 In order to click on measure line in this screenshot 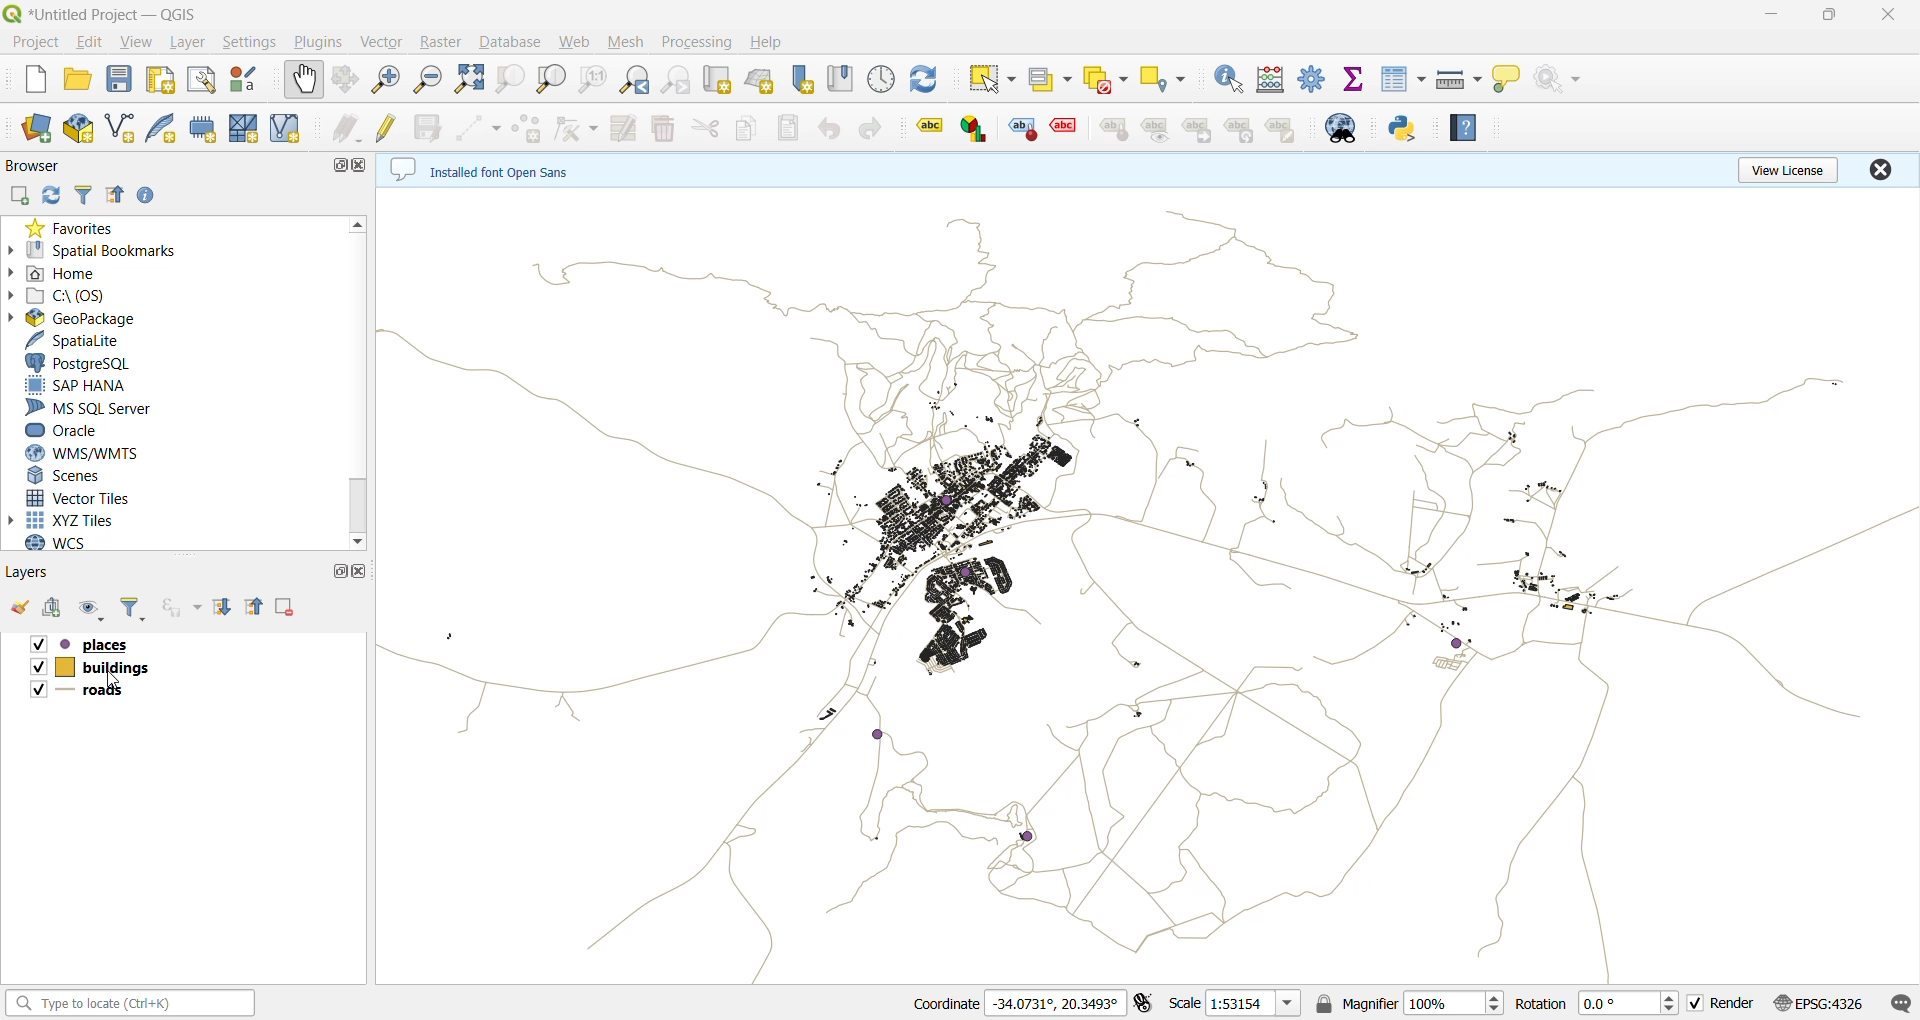, I will do `click(1461, 81)`.